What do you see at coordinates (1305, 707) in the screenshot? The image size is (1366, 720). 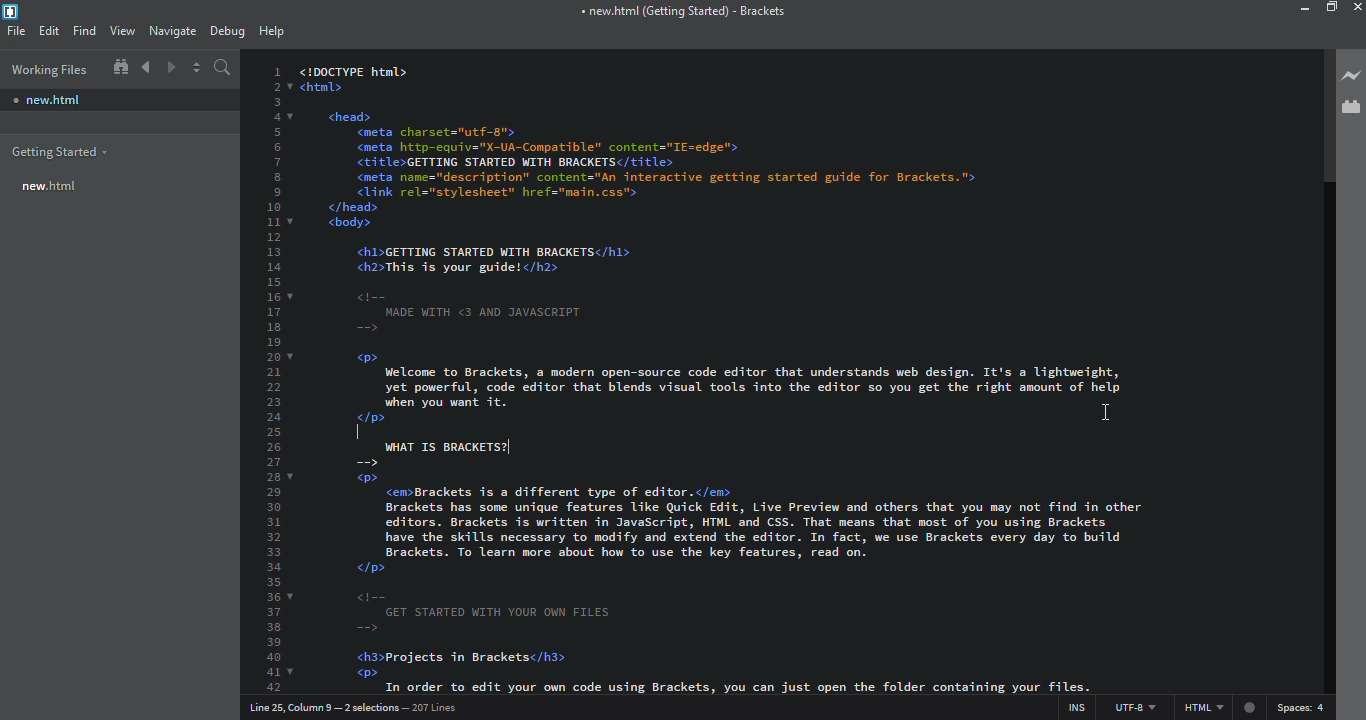 I see `spaces` at bounding box center [1305, 707].